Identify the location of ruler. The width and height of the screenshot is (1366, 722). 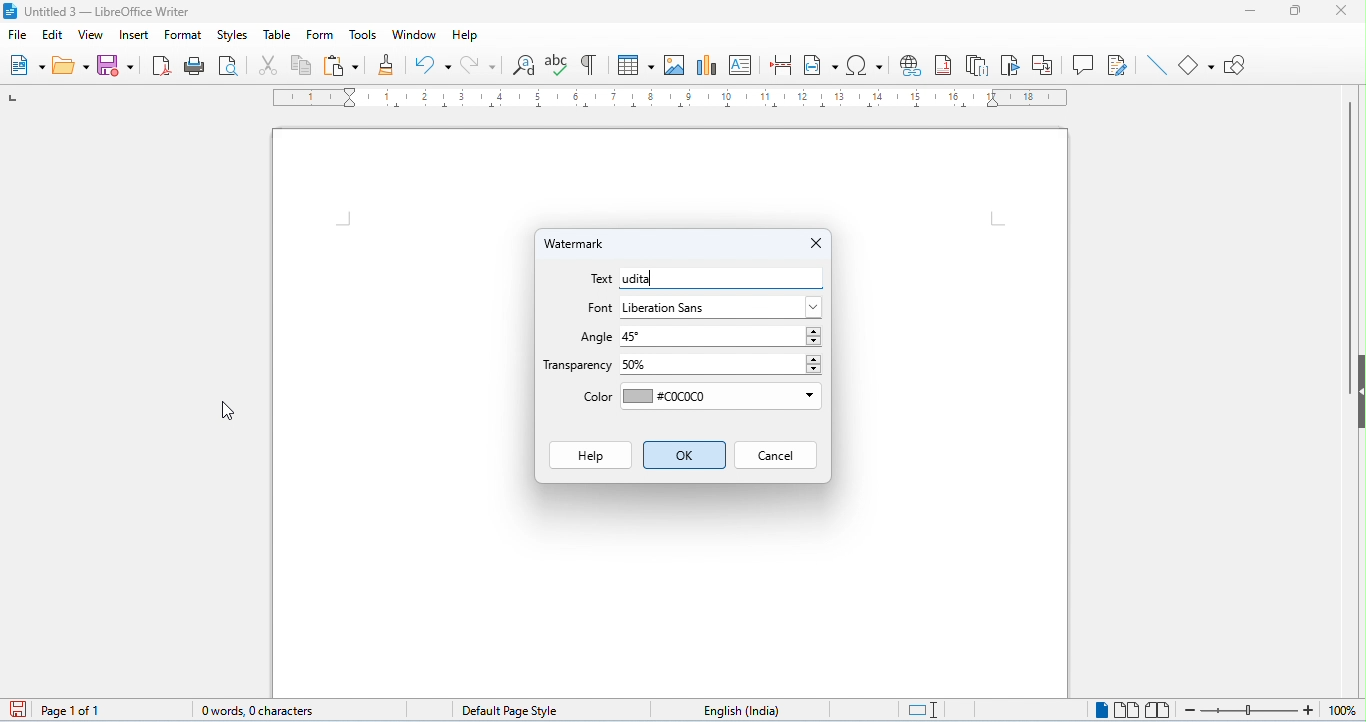
(670, 99).